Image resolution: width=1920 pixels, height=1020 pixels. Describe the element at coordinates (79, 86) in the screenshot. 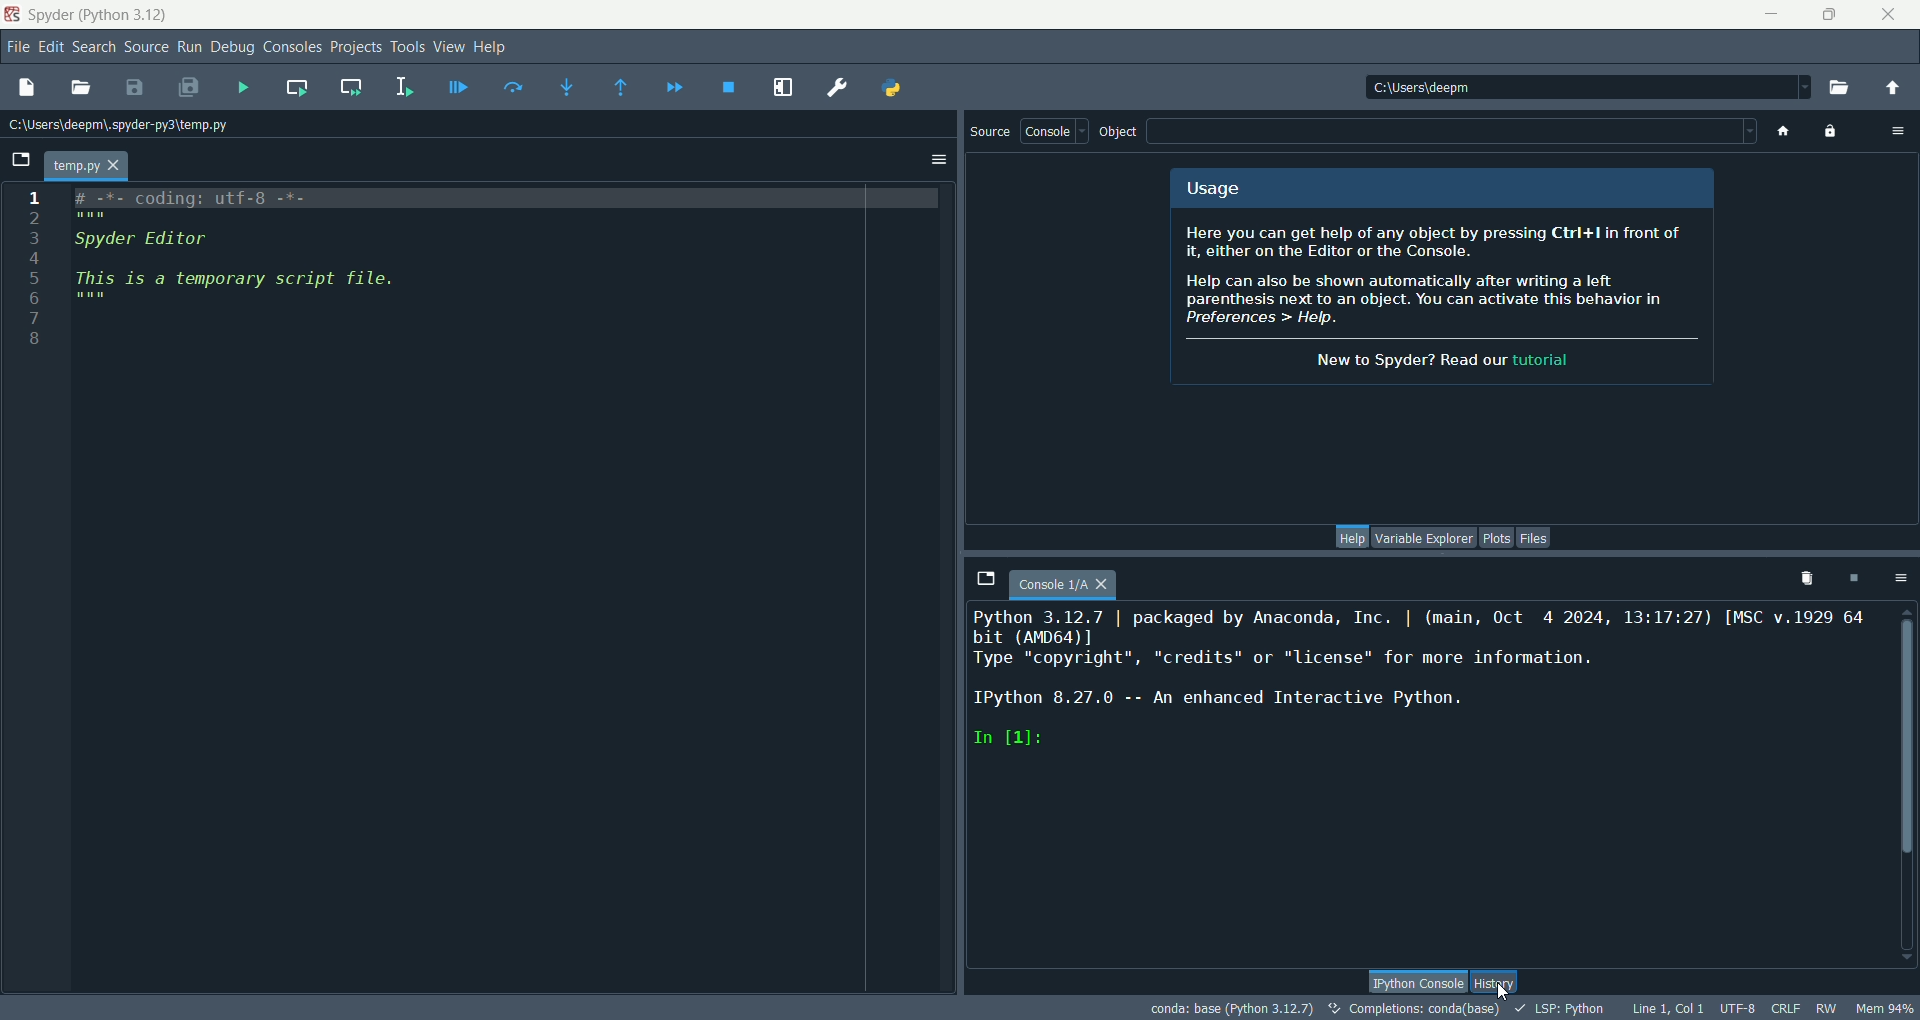

I see `open` at that location.